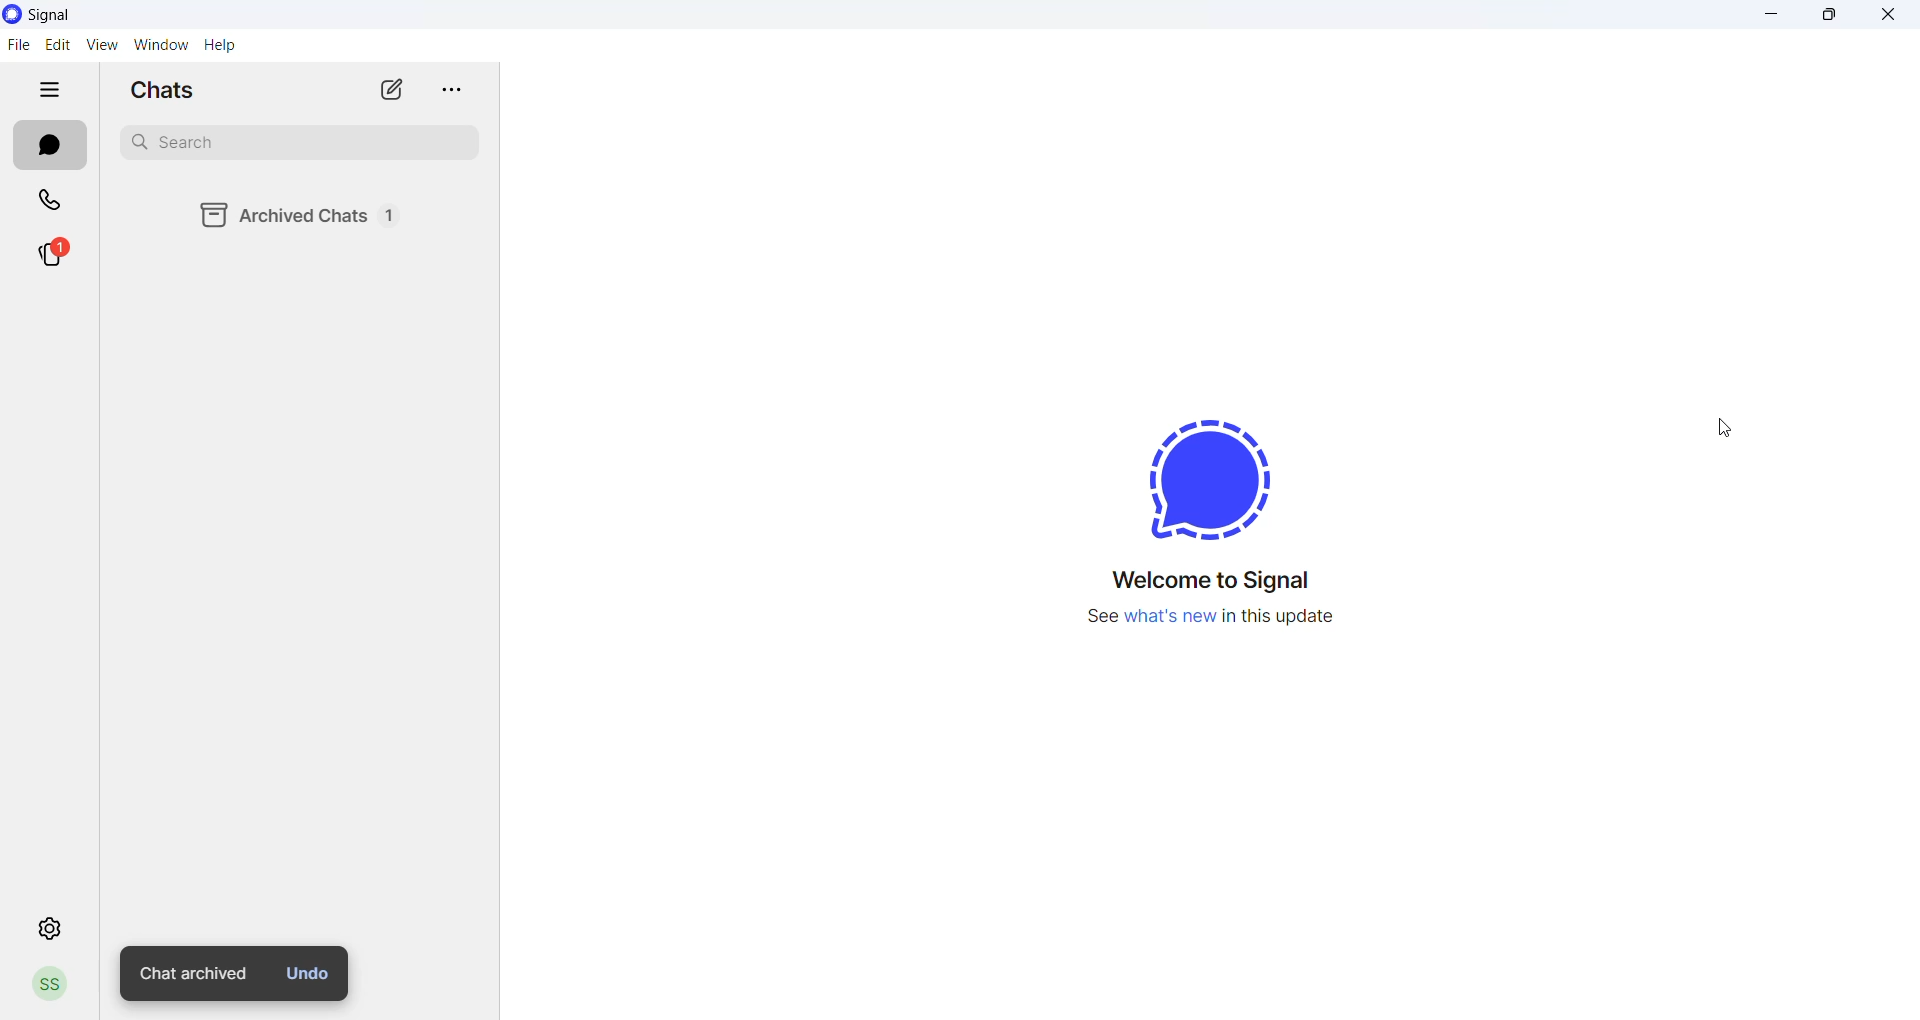  What do you see at coordinates (164, 89) in the screenshot?
I see `chats heading` at bounding box center [164, 89].